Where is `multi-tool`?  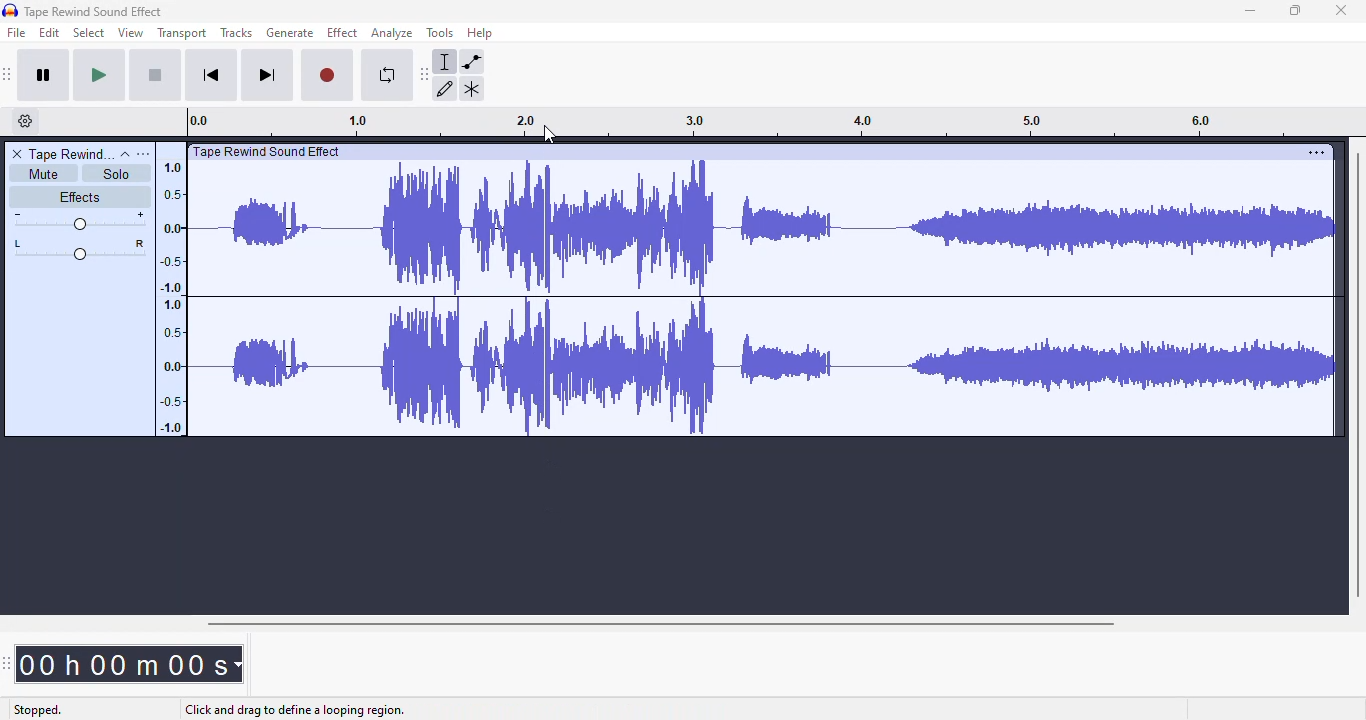 multi-tool is located at coordinates (471, 89).